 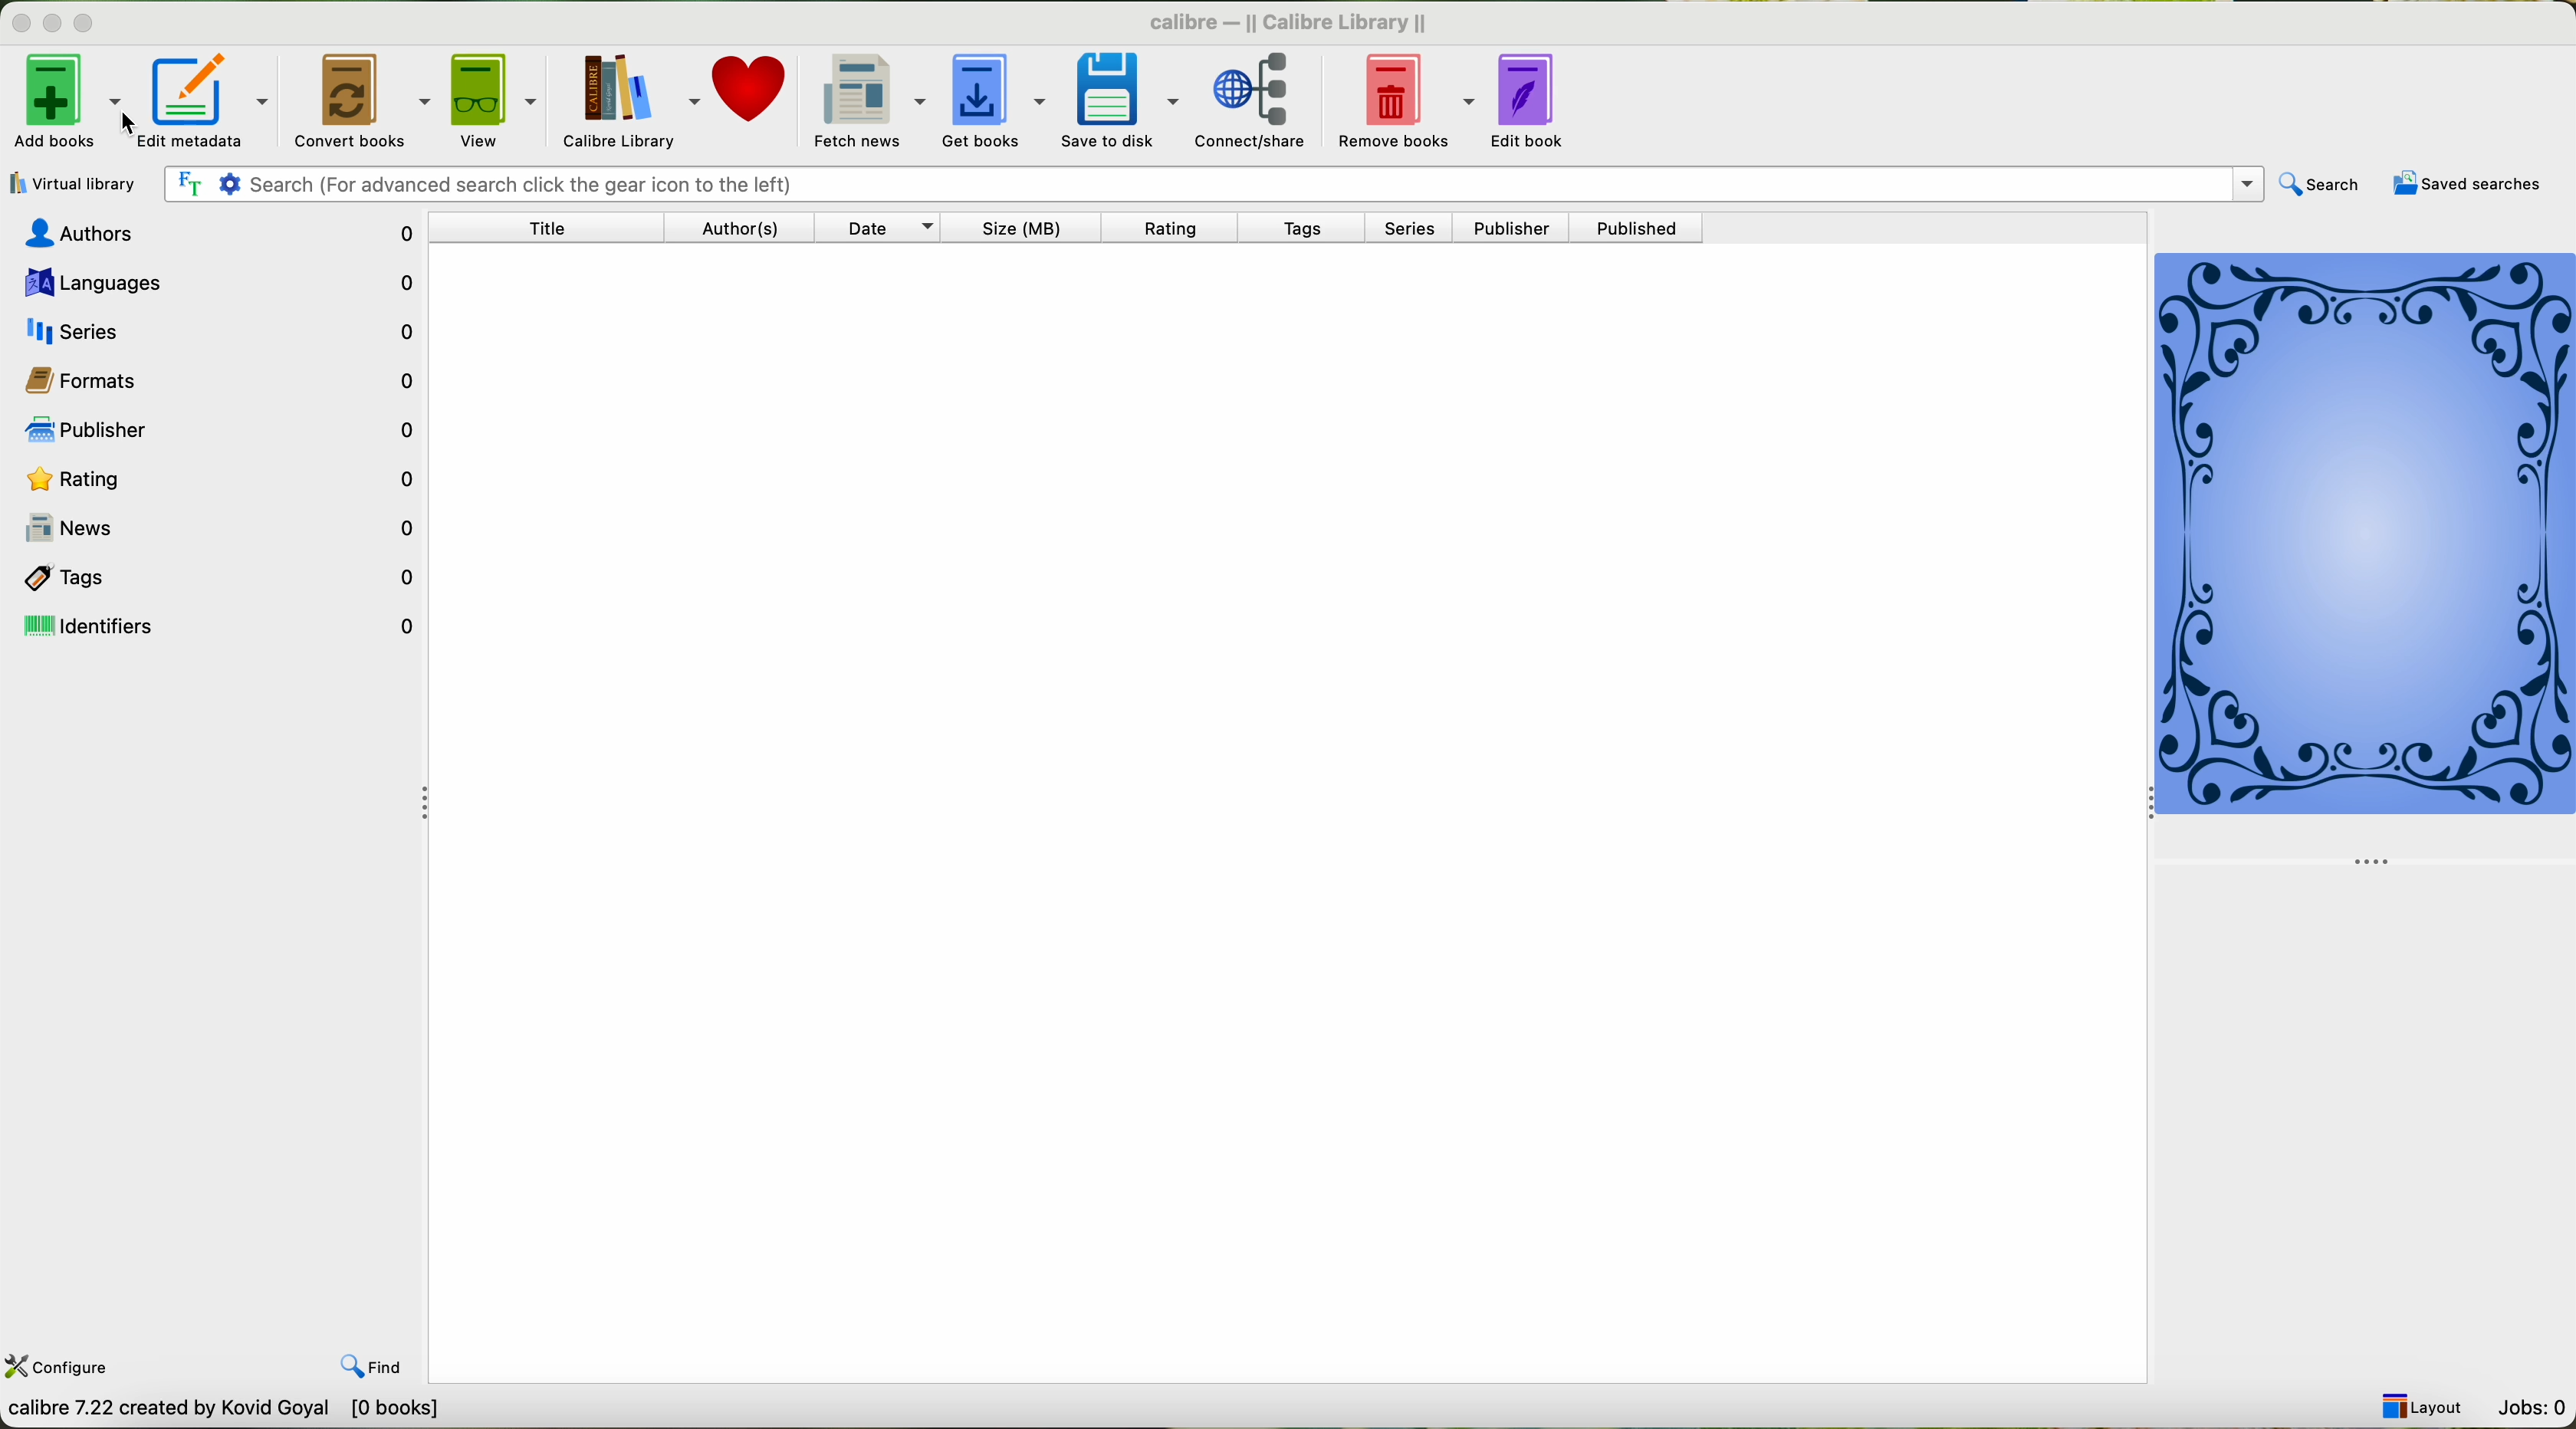 What do you see at coordinates (1033, 228) in the screenshot?
I see `size` at bounding box center [1033, 228].